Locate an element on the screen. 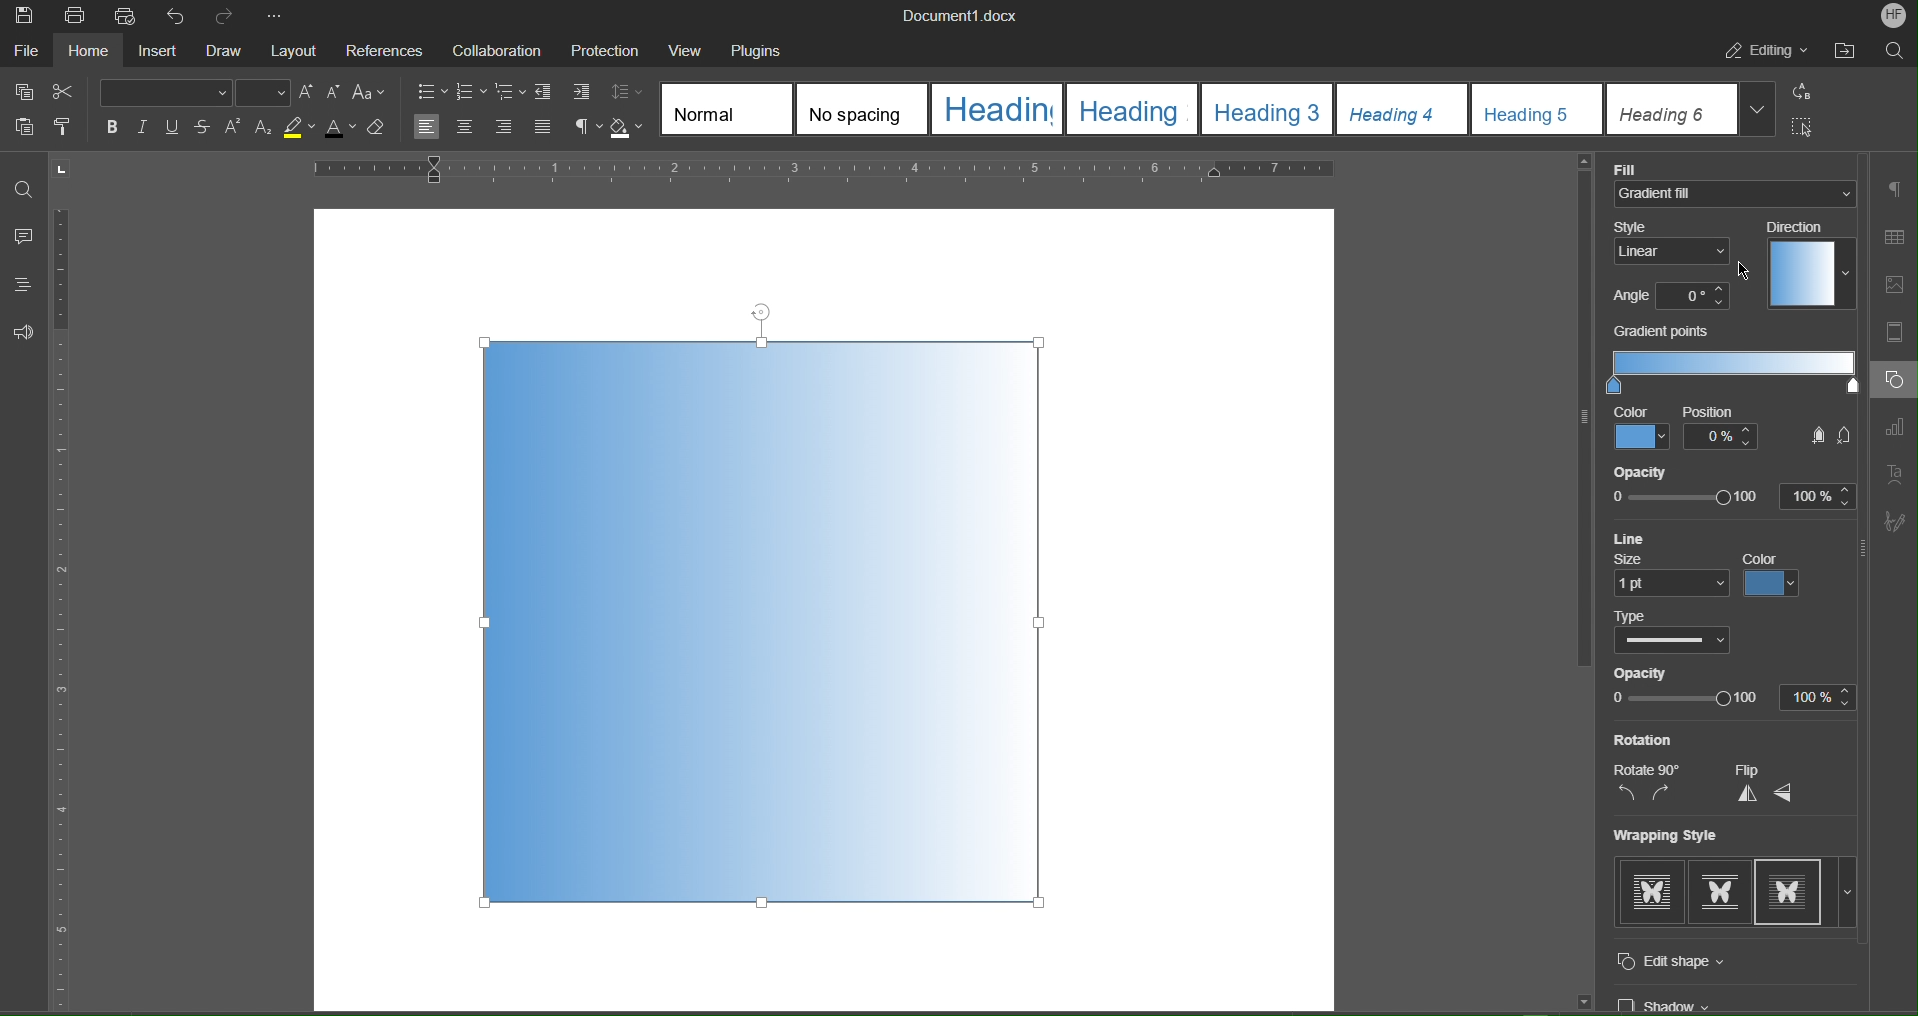 This screenshot has height=1016, width=1918. Rotate 90° is located at coordinates (1658, 766).